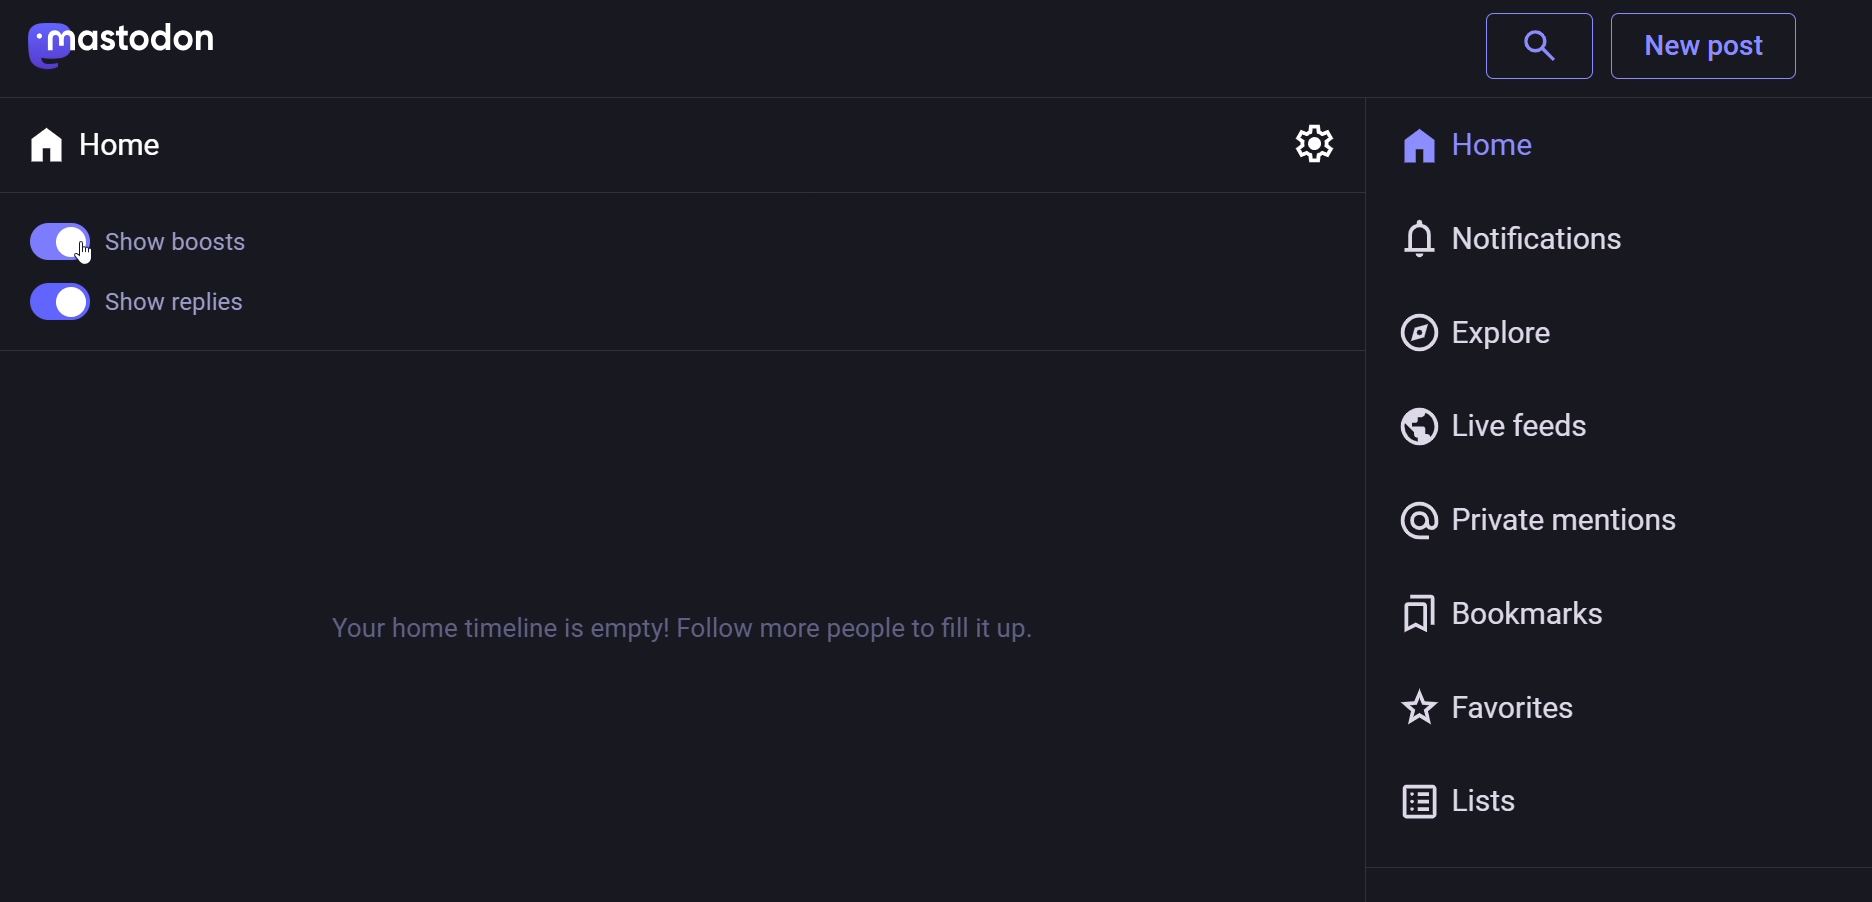  Describe the element at coordinates (123, 146) in the screenshot. I see `Home` at that location.